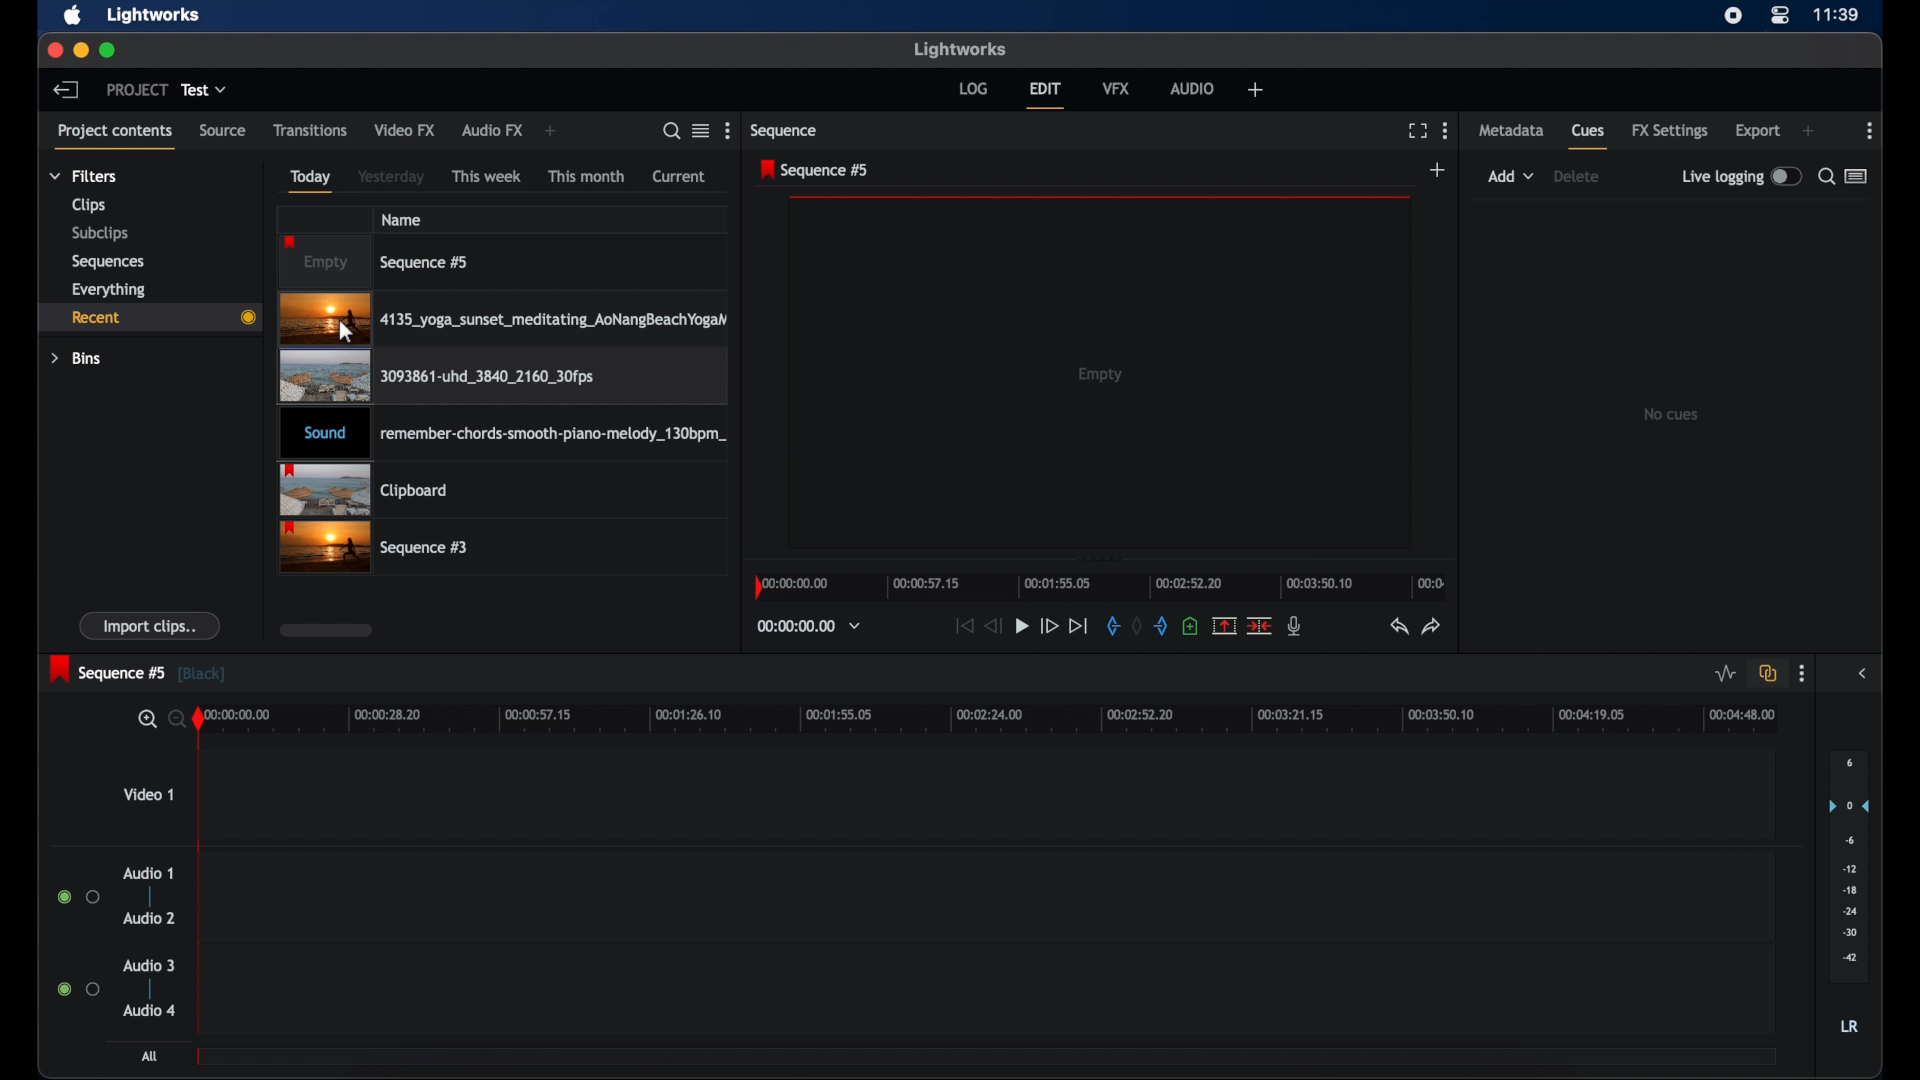  Describe the element at coordinates (82, 50) in the screenshot. I see `minimize` at that location.